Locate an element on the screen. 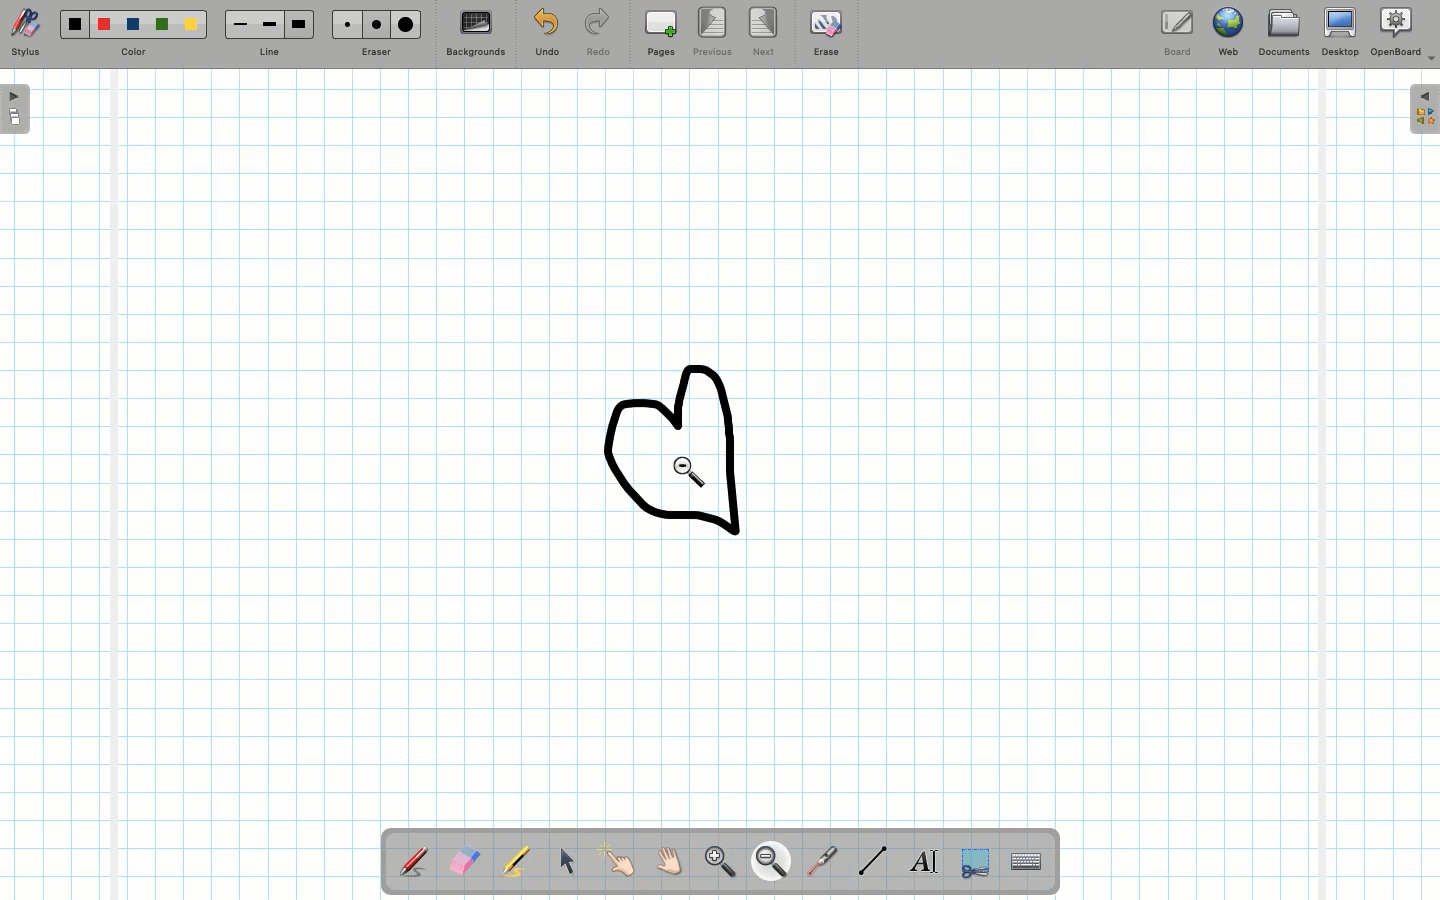 The image size is (1440, 900). Eraser is located at coordinates (377, 32).